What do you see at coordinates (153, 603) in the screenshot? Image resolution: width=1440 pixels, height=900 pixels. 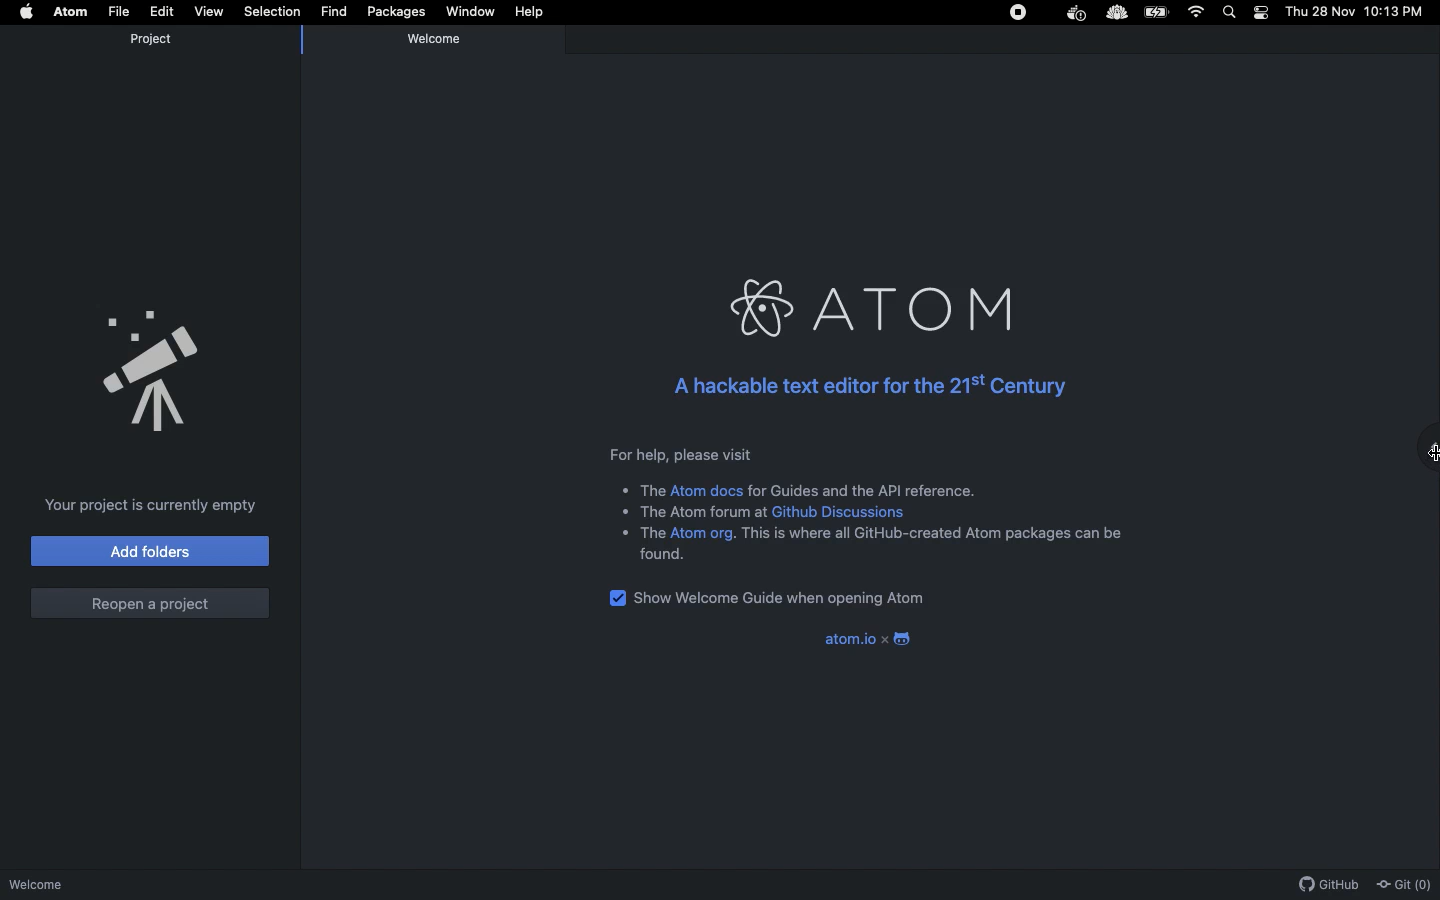 I see `Reopen a project` at bounding box center [153, 603].